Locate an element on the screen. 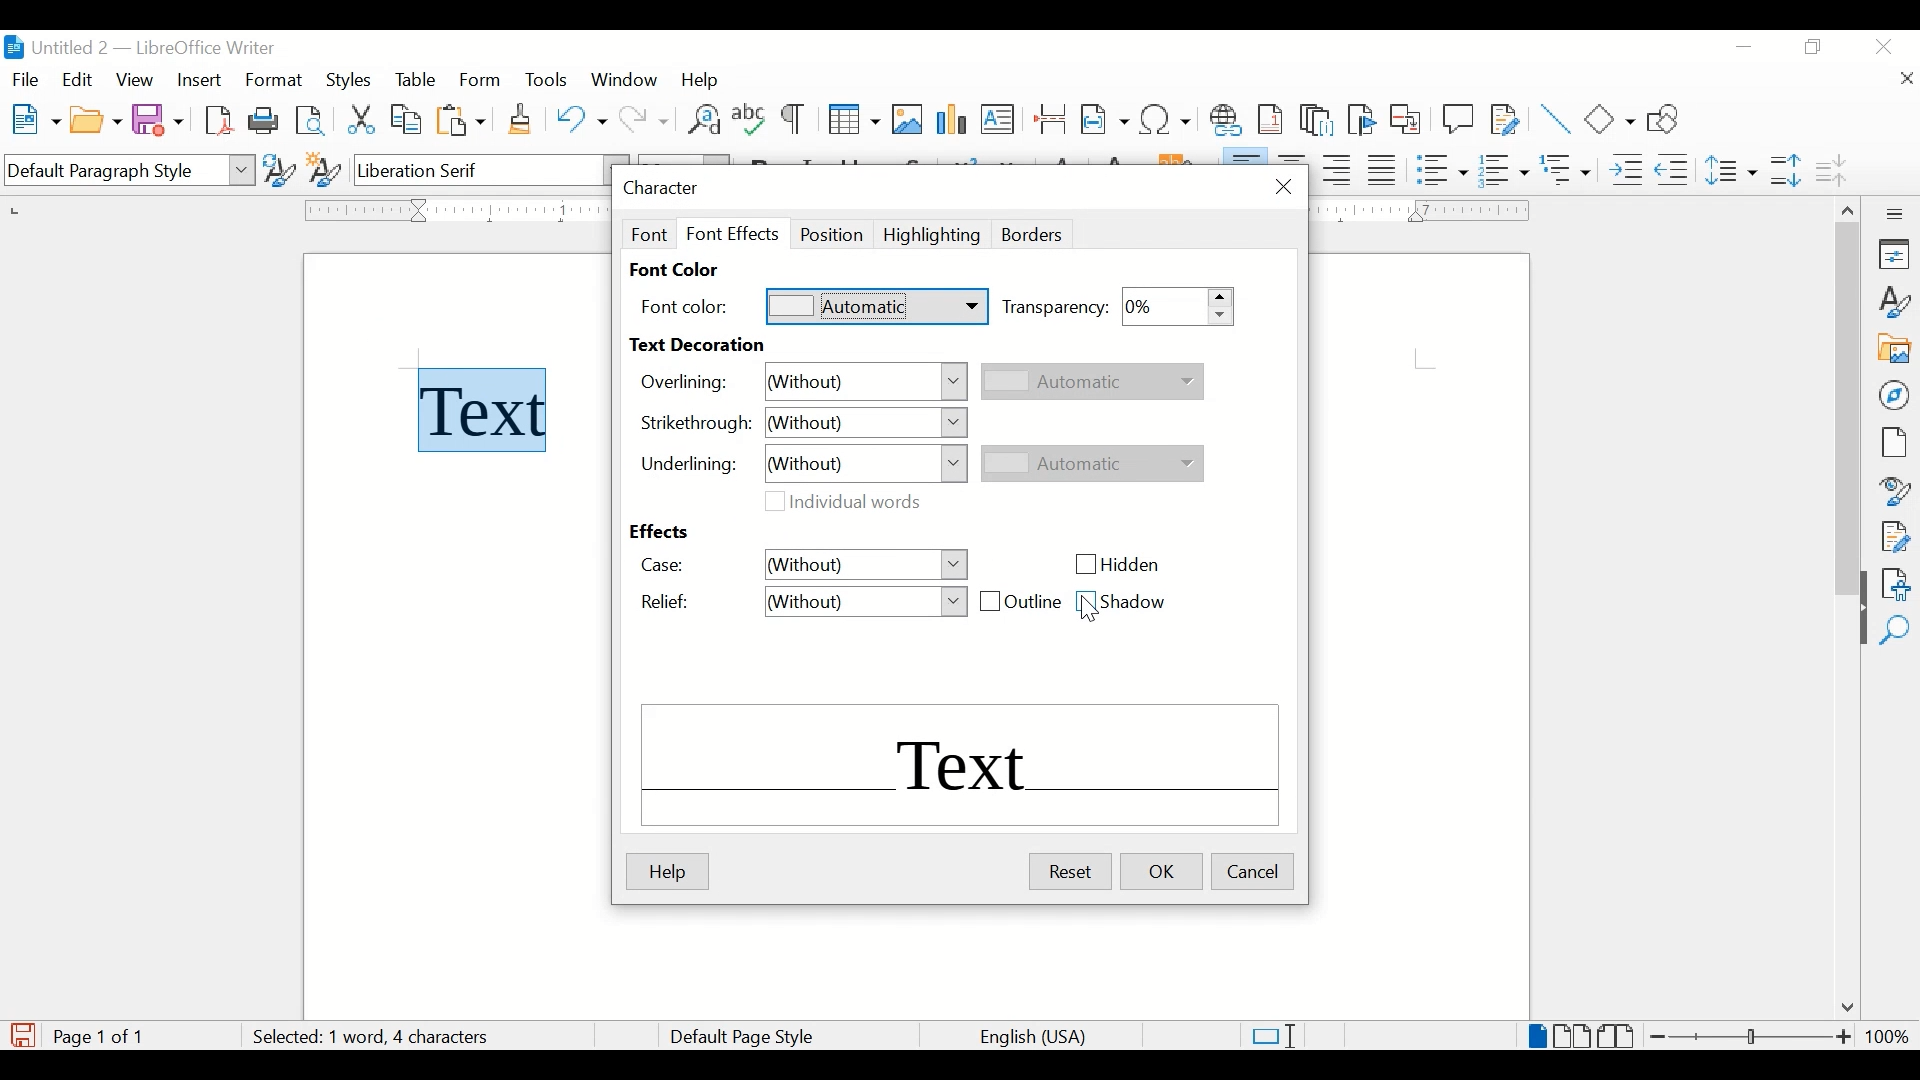 The width and height of the screenshot is (1920, 1080). justify is located at coordinates (1383, 170).